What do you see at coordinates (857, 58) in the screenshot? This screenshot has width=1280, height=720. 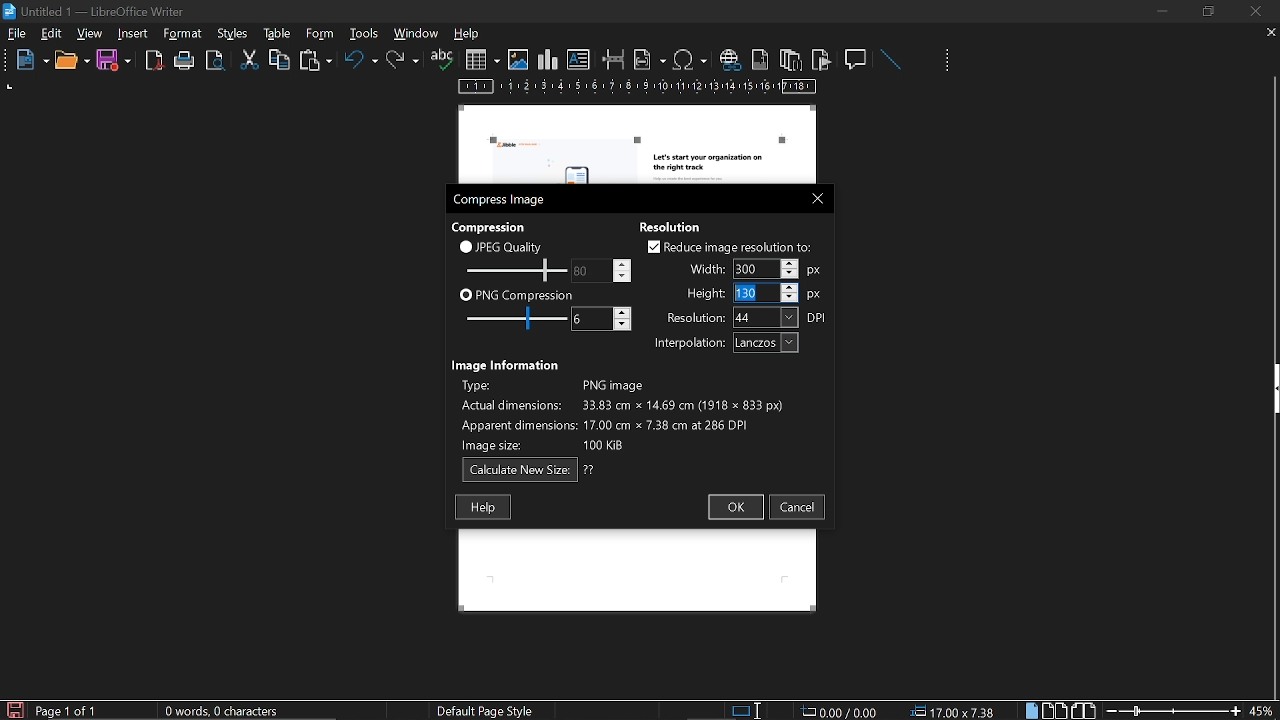 I see `insert comment` at bounding box center [857, 58].